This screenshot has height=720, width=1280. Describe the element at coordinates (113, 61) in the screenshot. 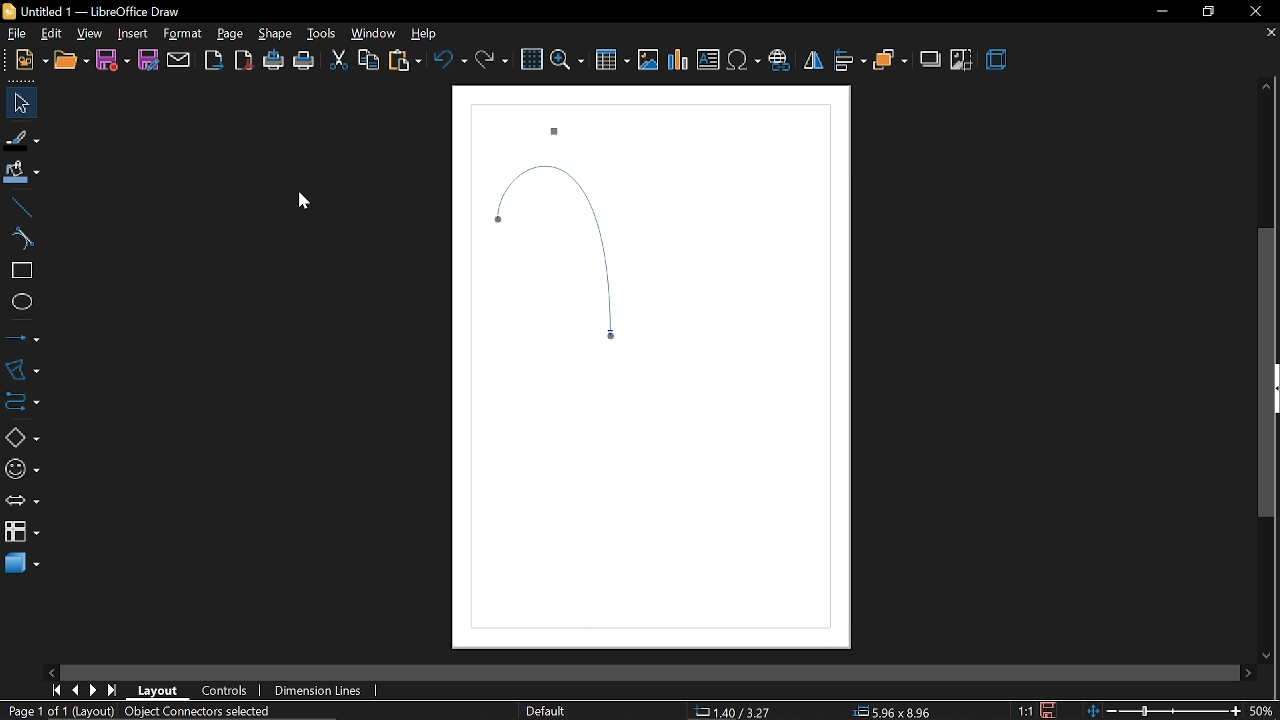

I see `save` at that location.